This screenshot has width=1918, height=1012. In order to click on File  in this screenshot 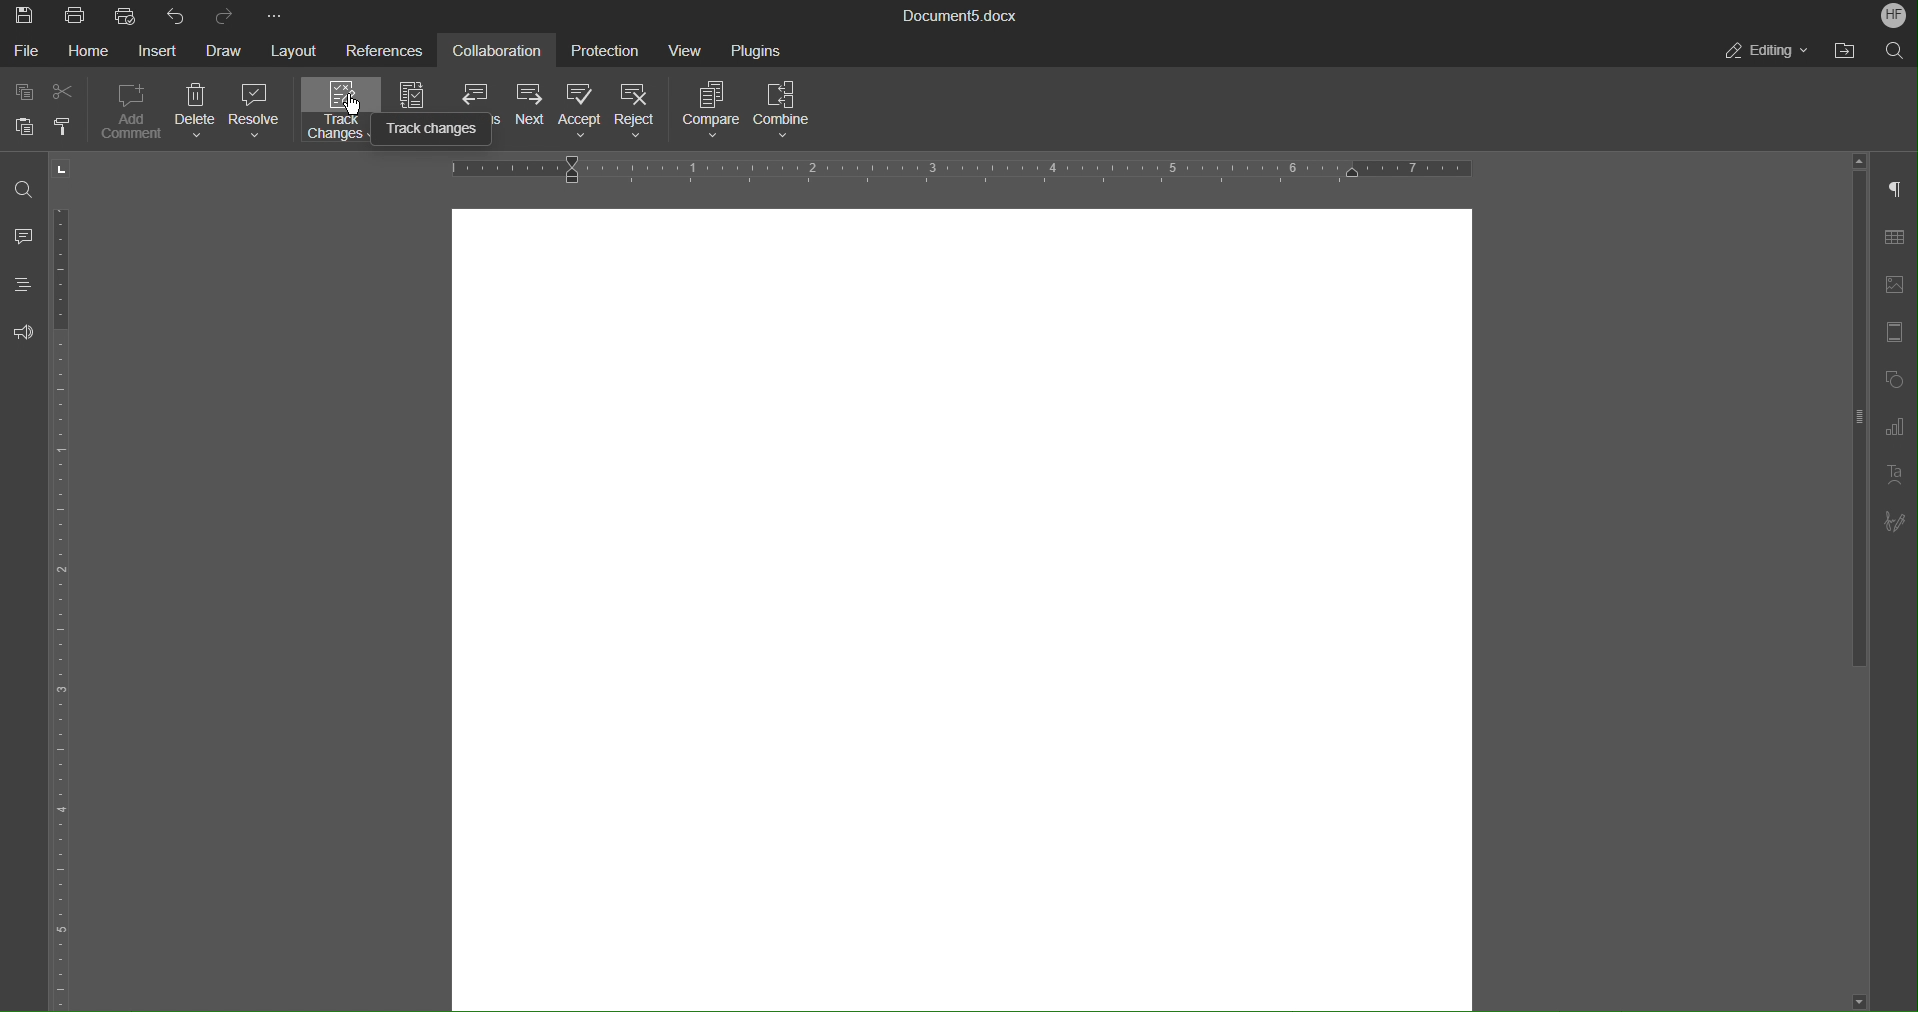, I will do `click(26, 50)`.